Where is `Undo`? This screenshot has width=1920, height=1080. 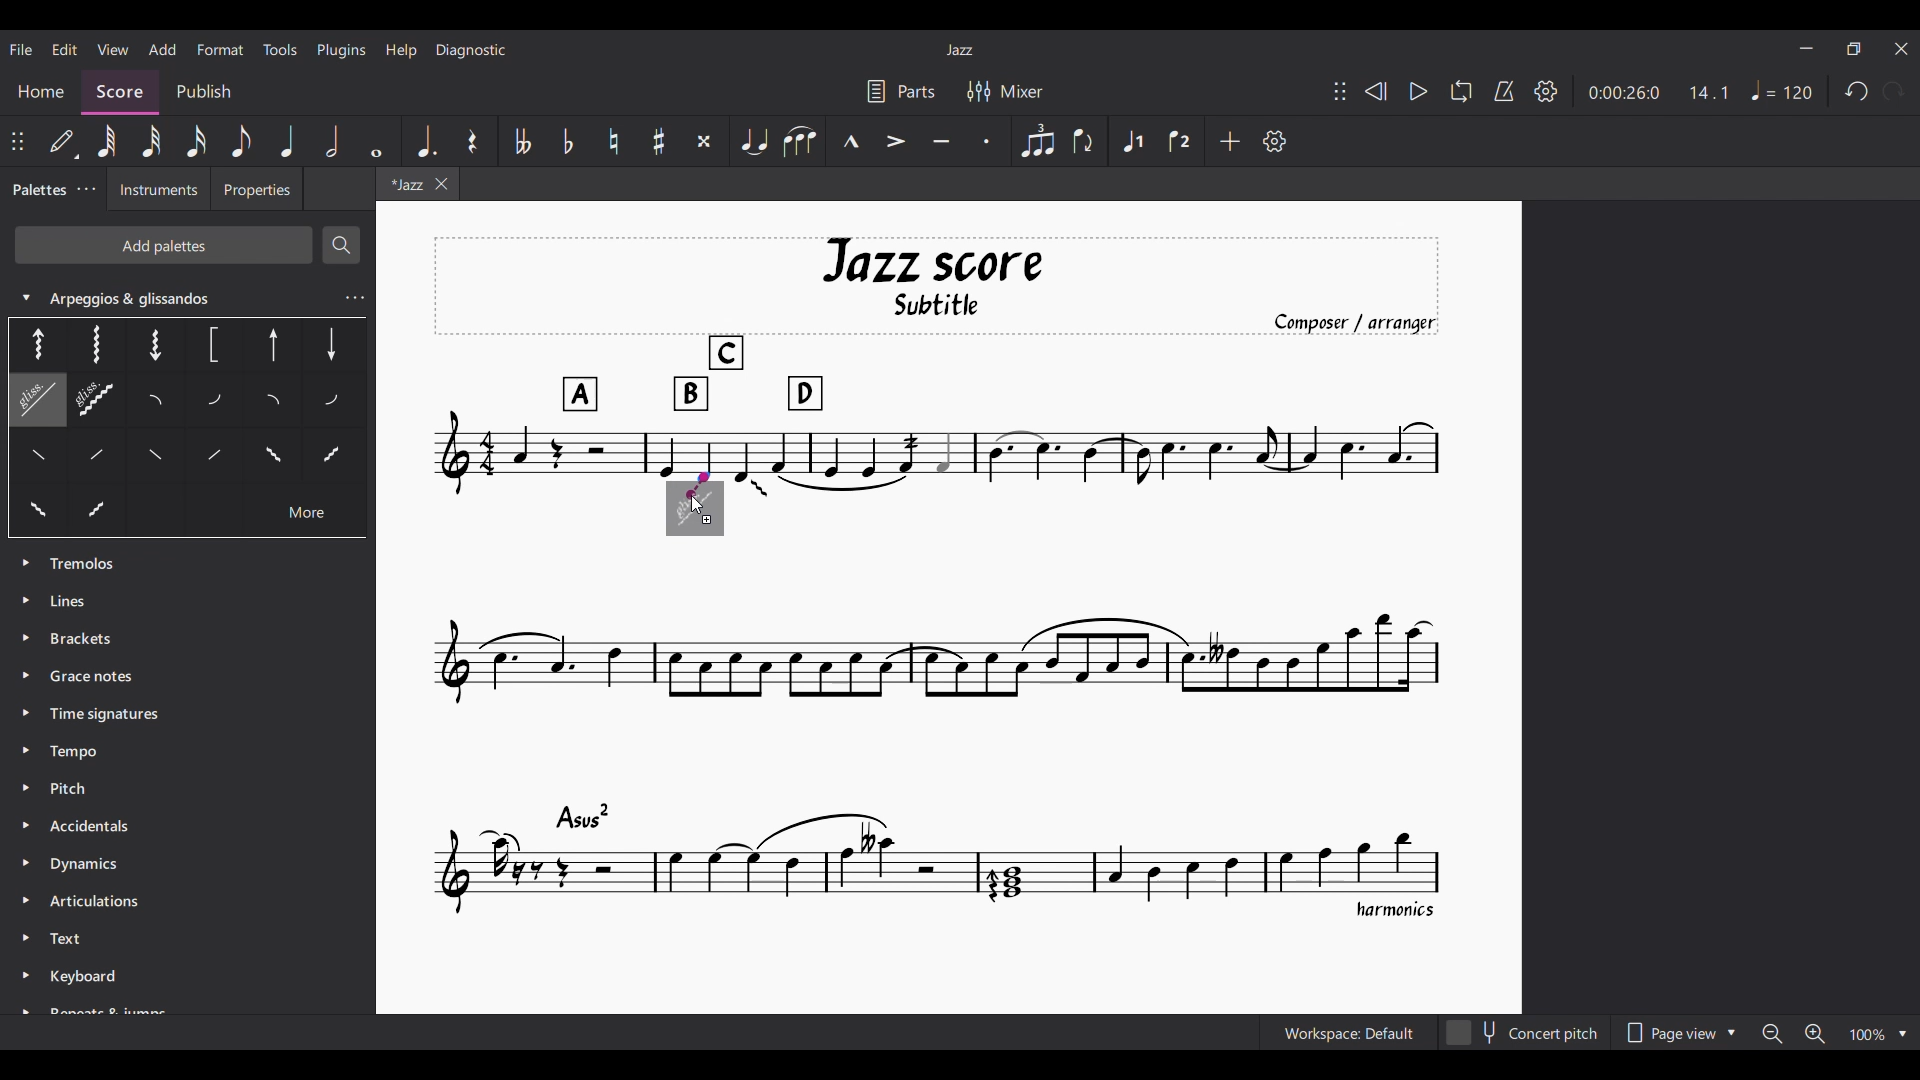 Undo is located at coordinates (1857, 91).